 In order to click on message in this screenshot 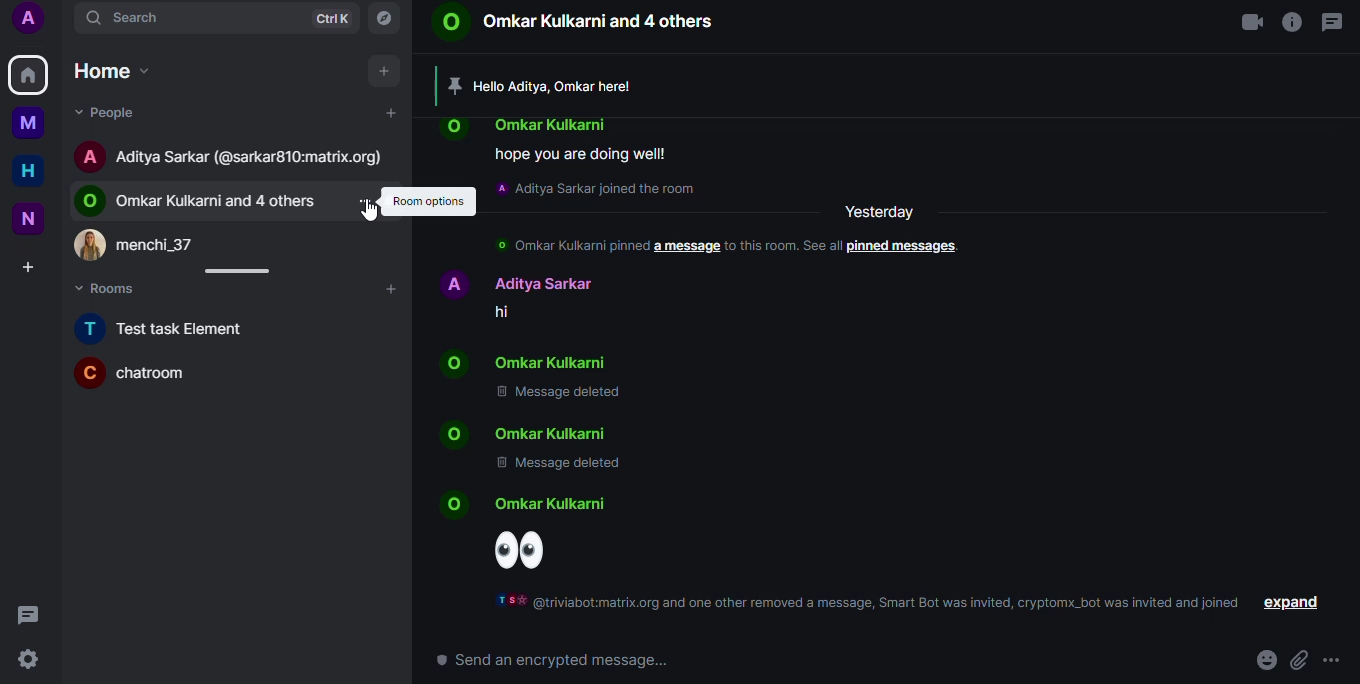, I will do `click(504, 313)`.